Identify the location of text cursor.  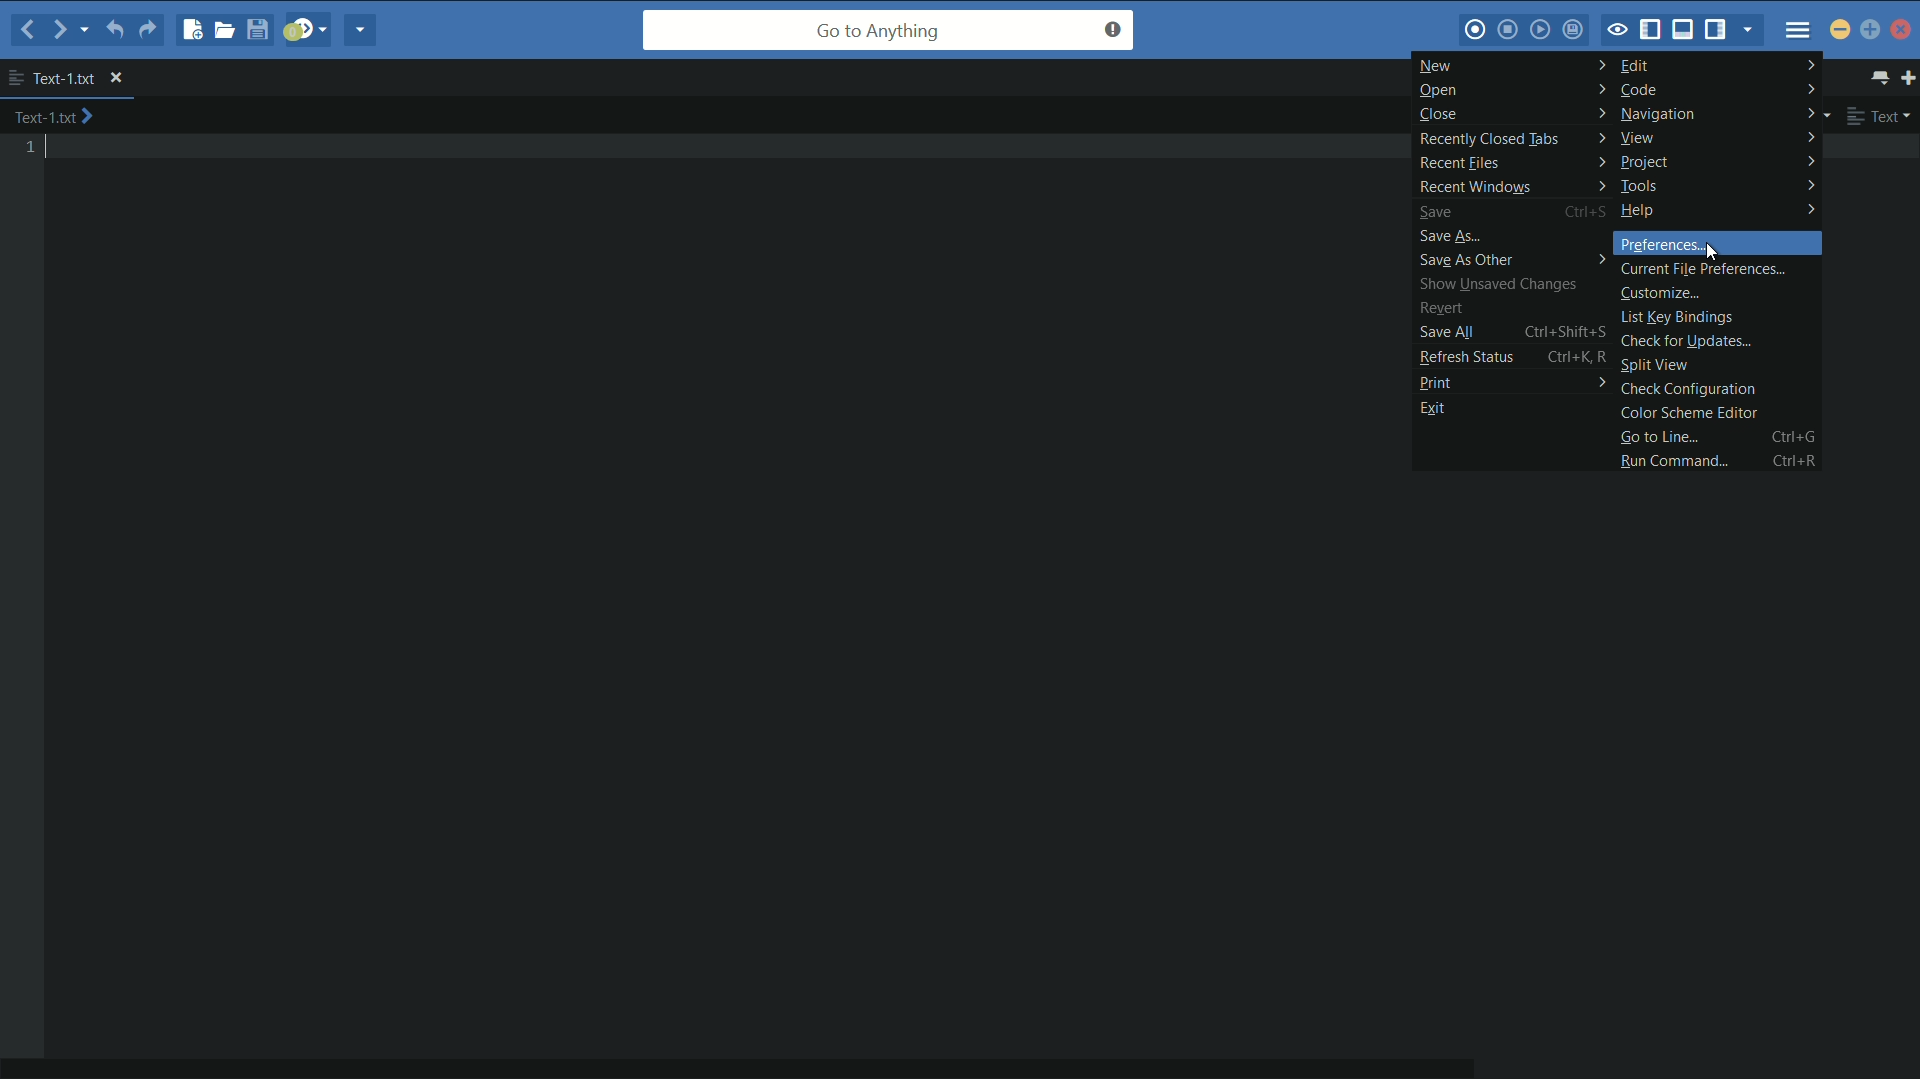
(57, 150).